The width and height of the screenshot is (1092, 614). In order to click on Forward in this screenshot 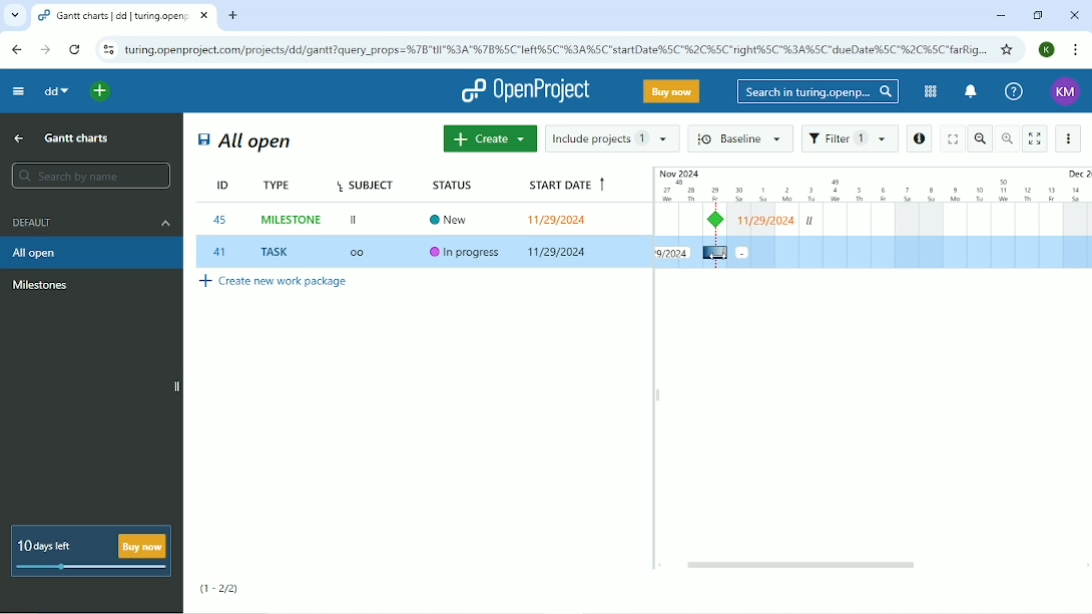, I will do `click(45, 50)`.